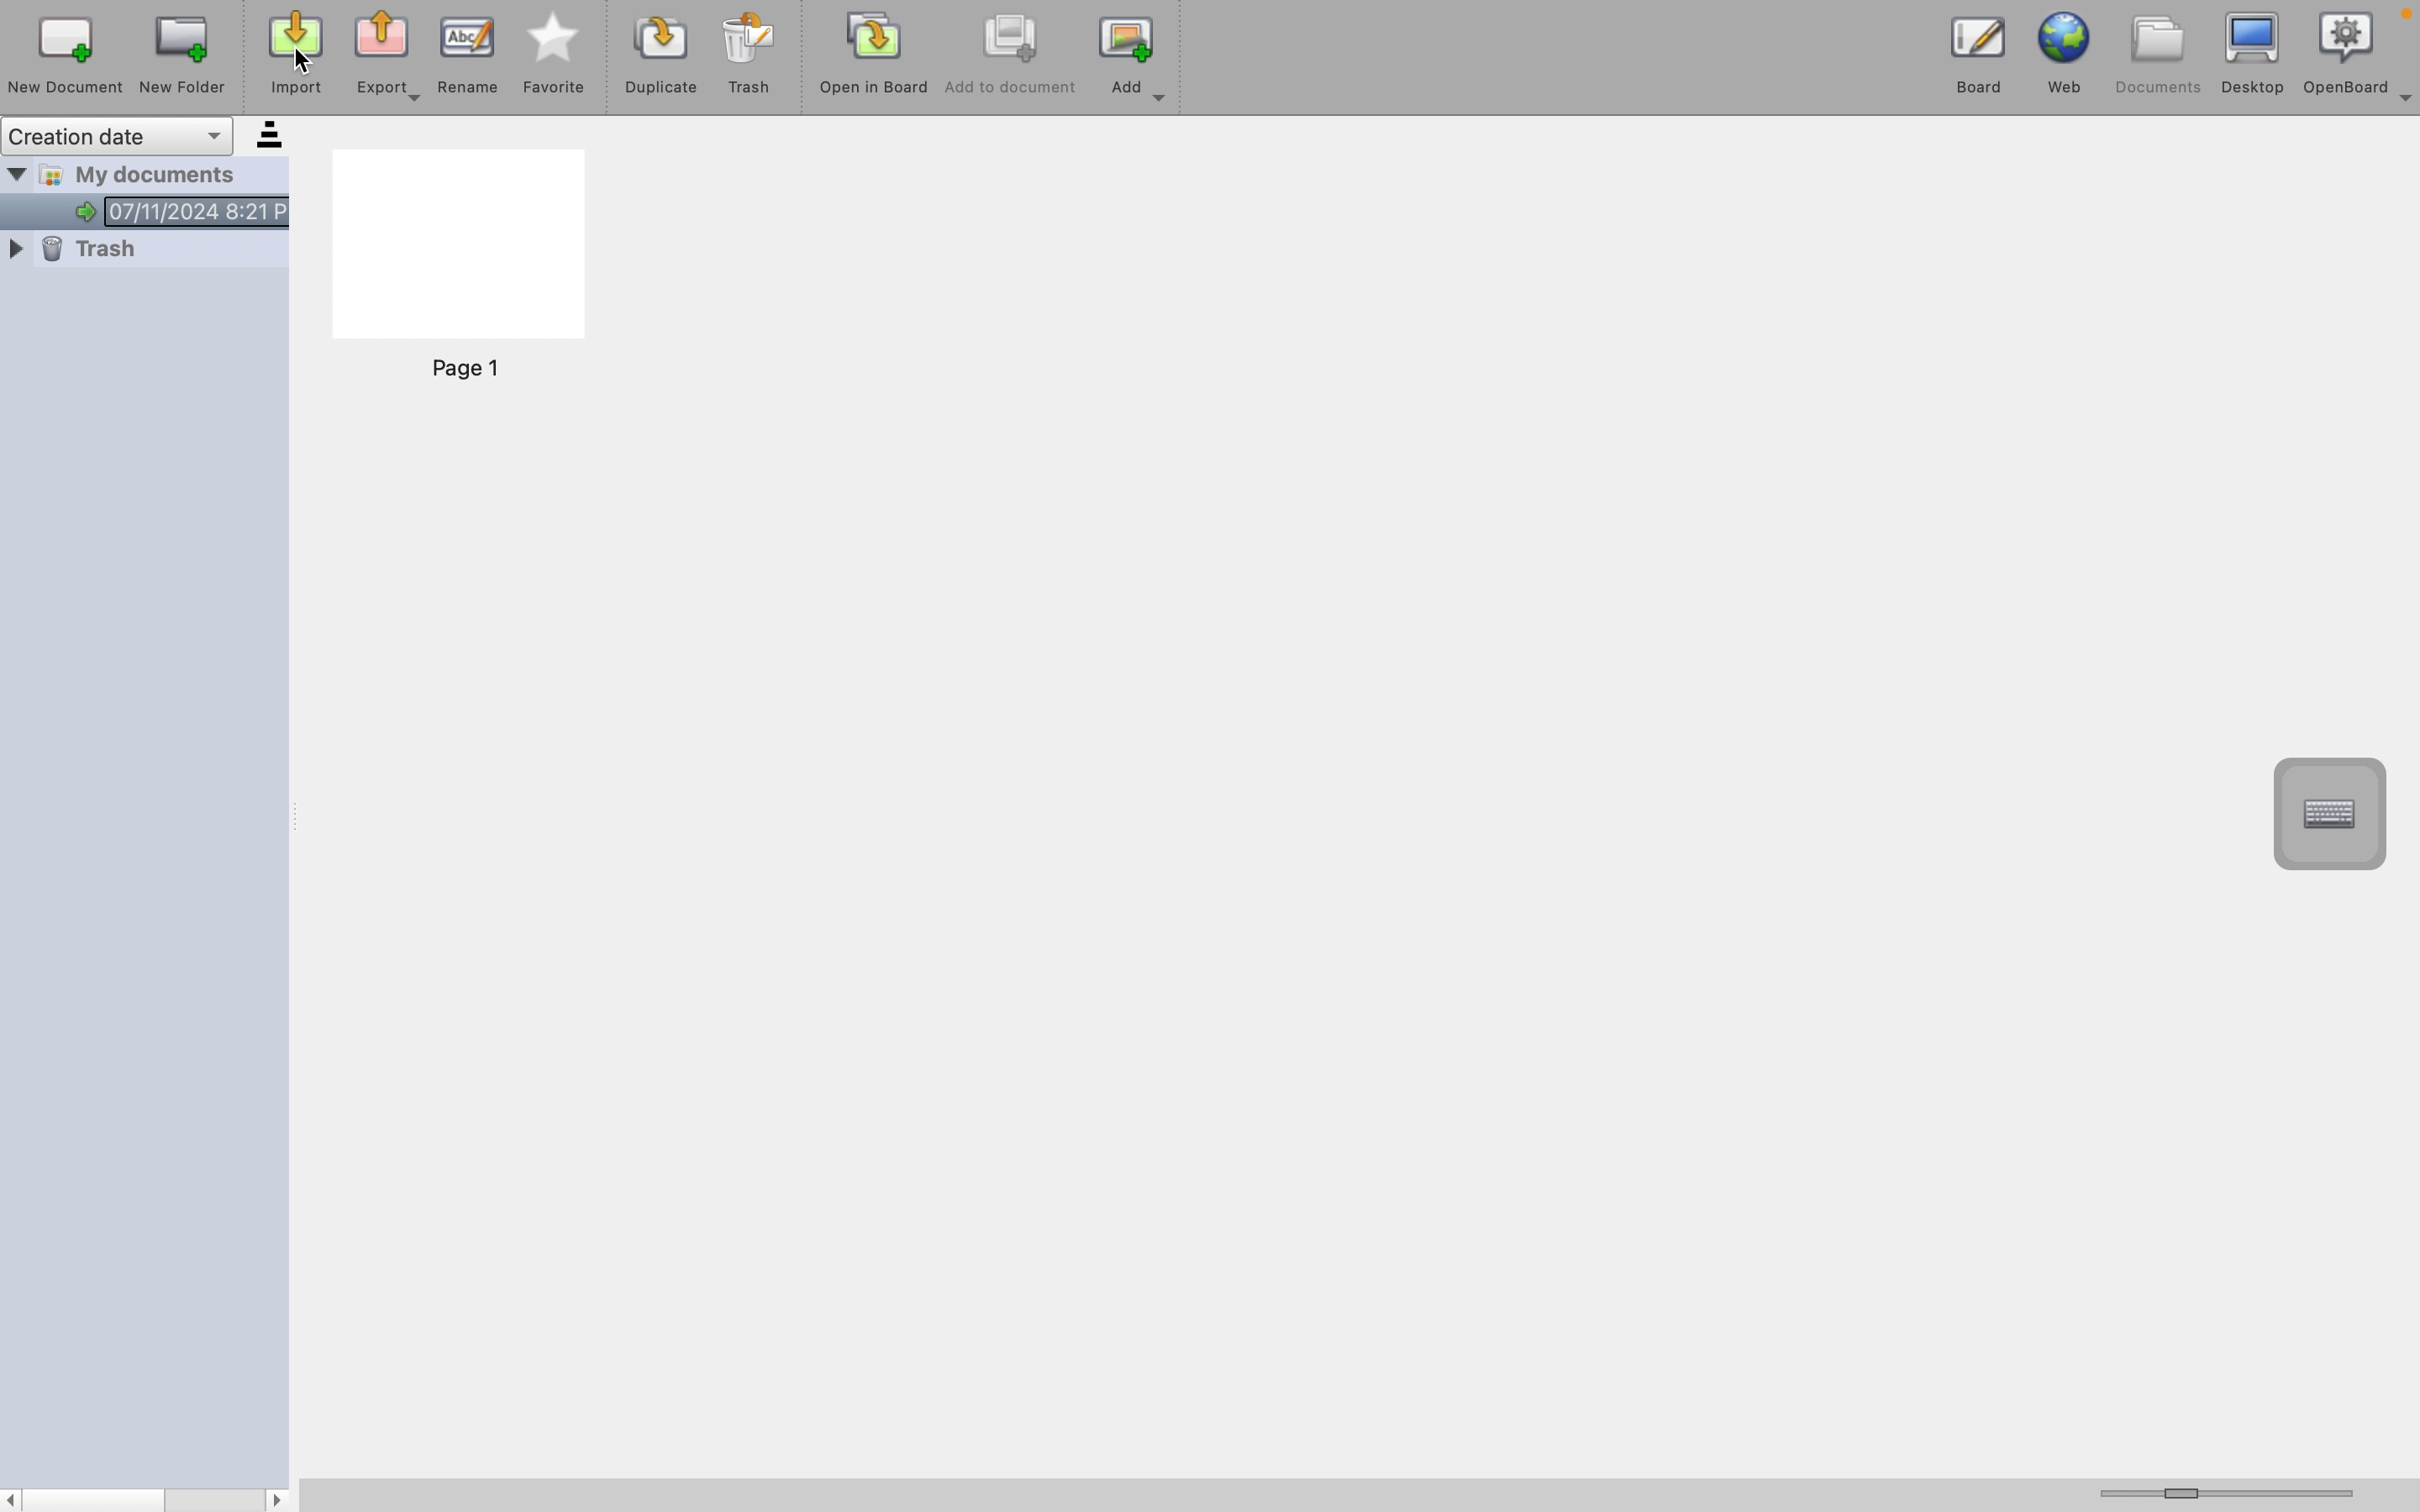  I want to click on page 1, so click(461, 272).